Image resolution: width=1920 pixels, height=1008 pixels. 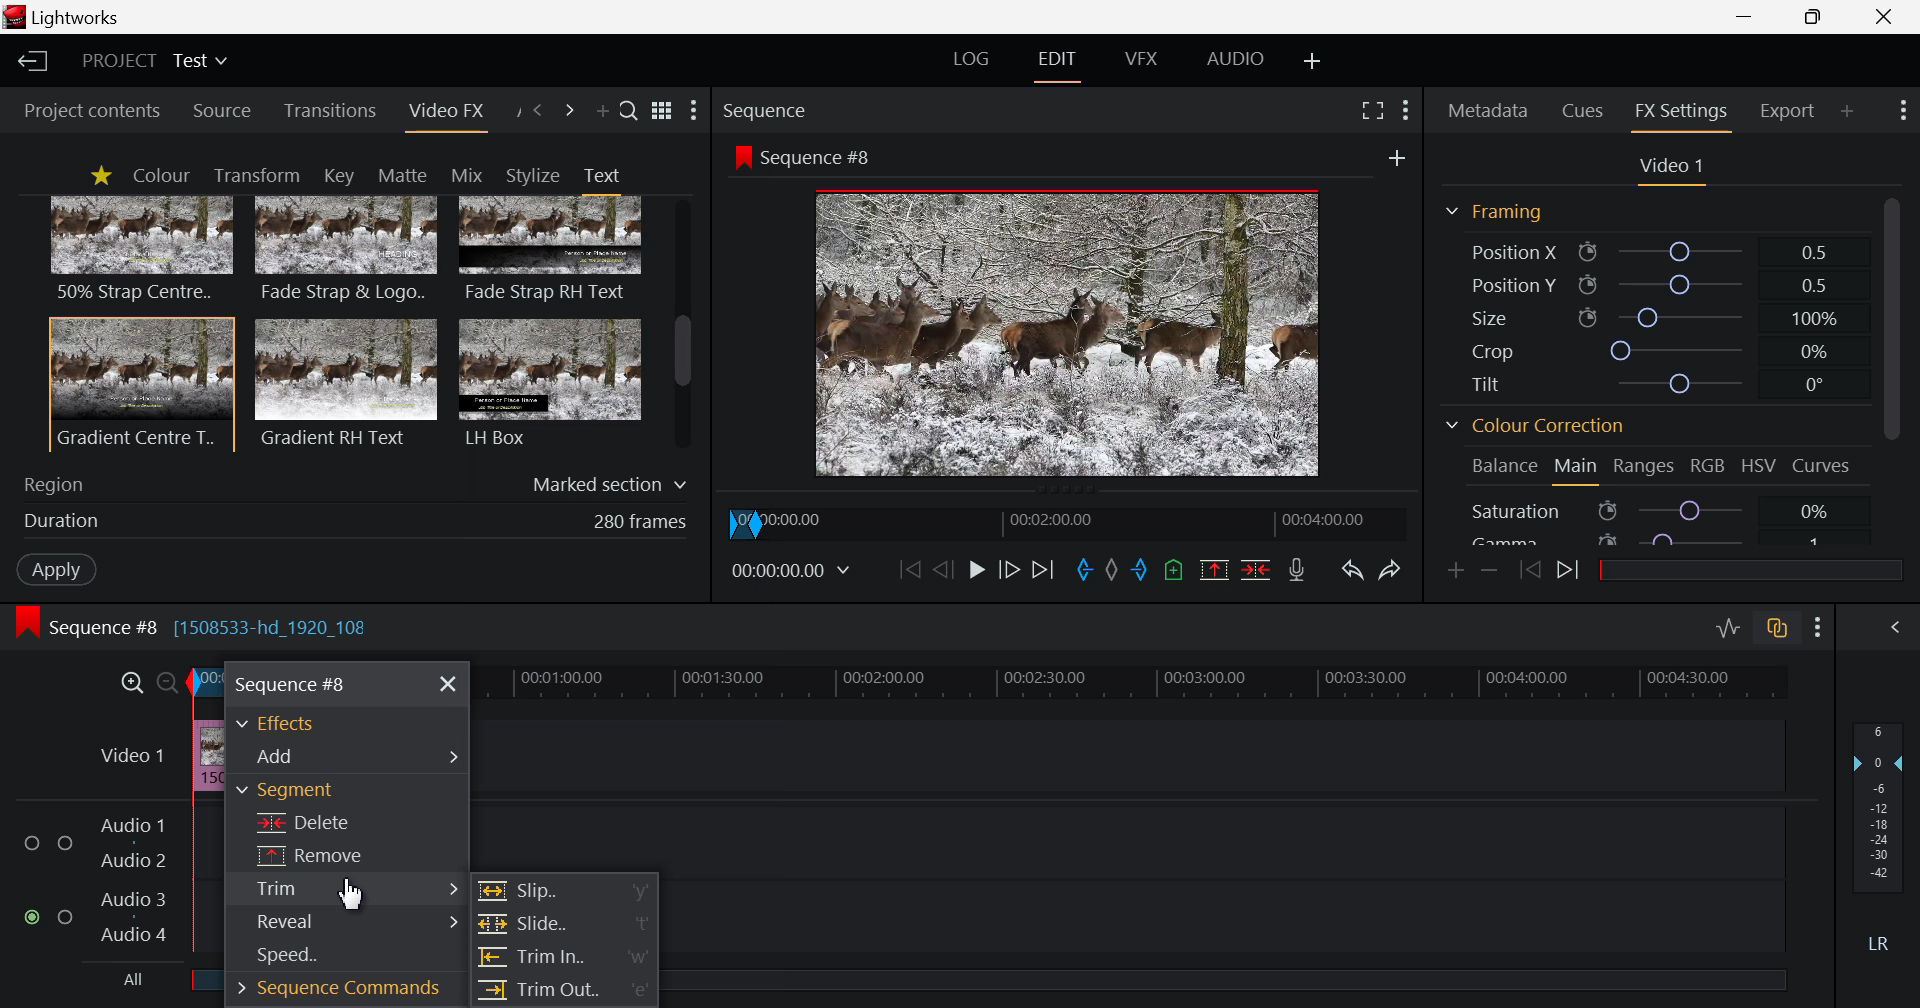 I want to click on Timeline Zoom In, so click(x=132, y=680).